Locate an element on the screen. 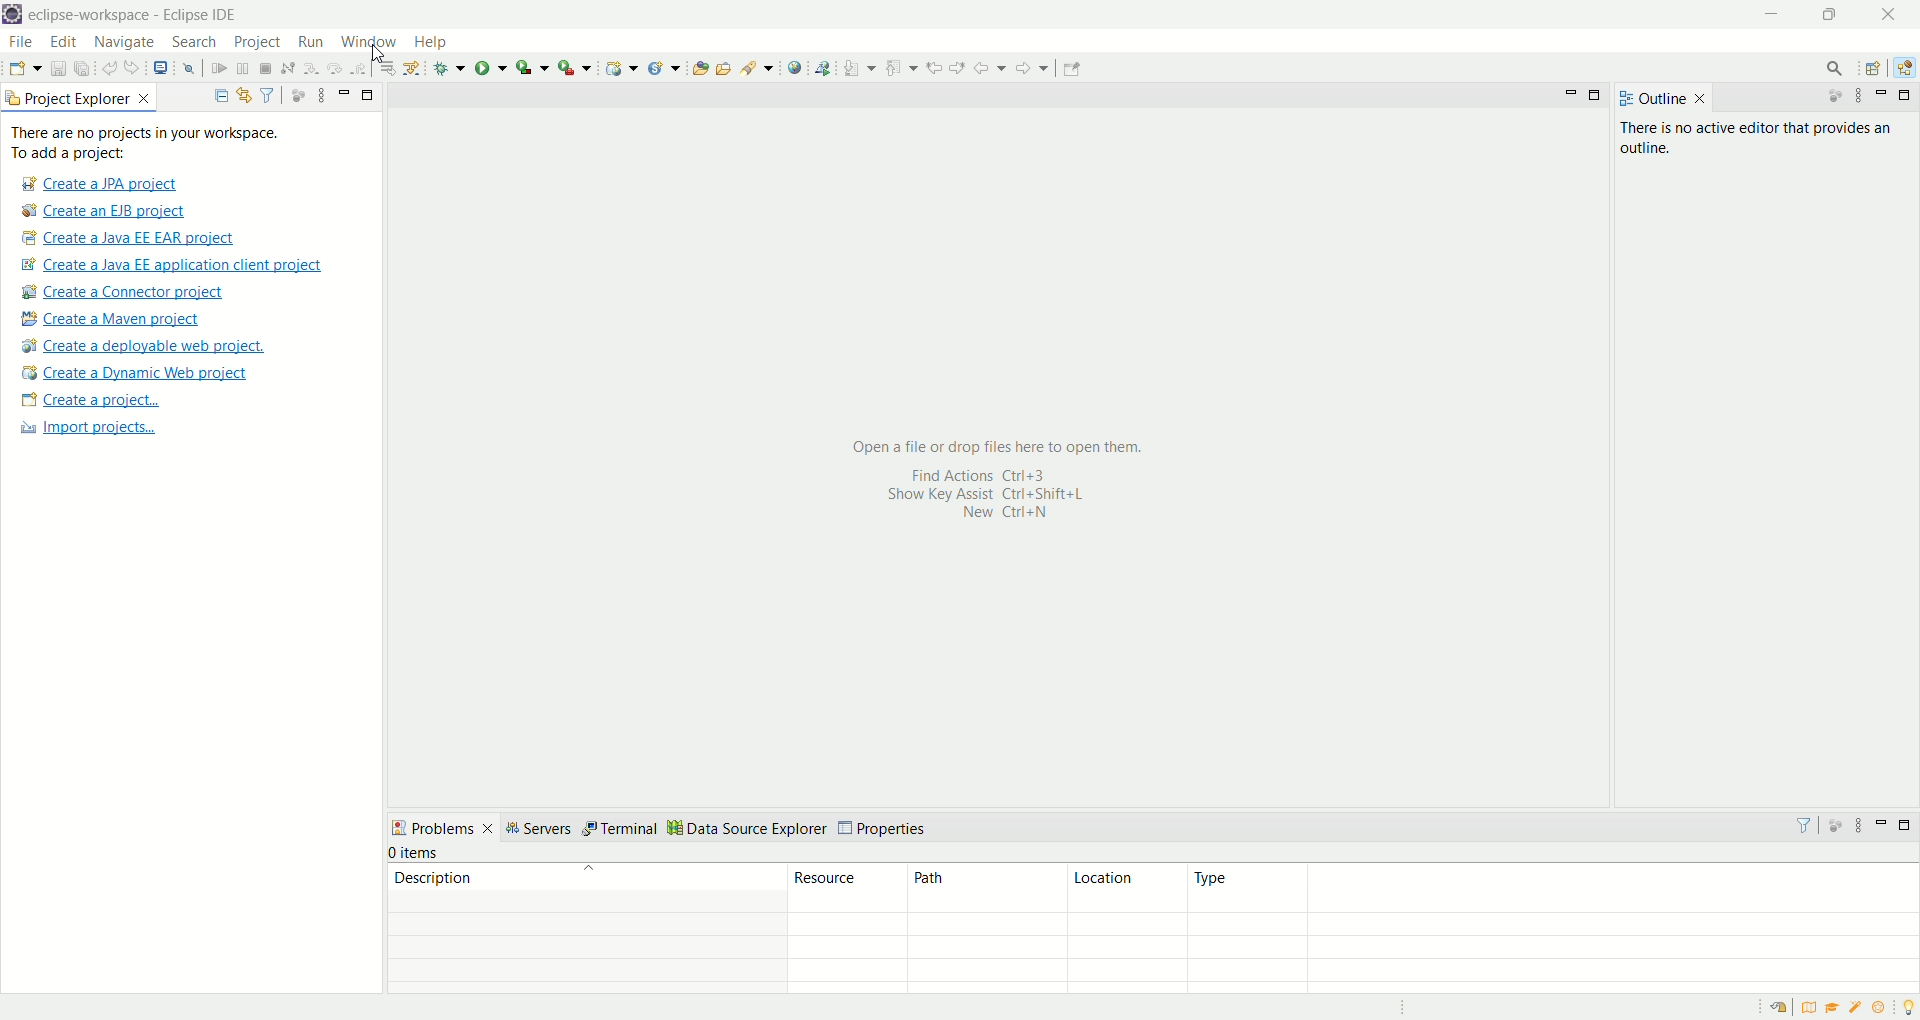 The width and height of the screenshot is (1920, 1020). previous annotation is located at coordinates (905, 66).